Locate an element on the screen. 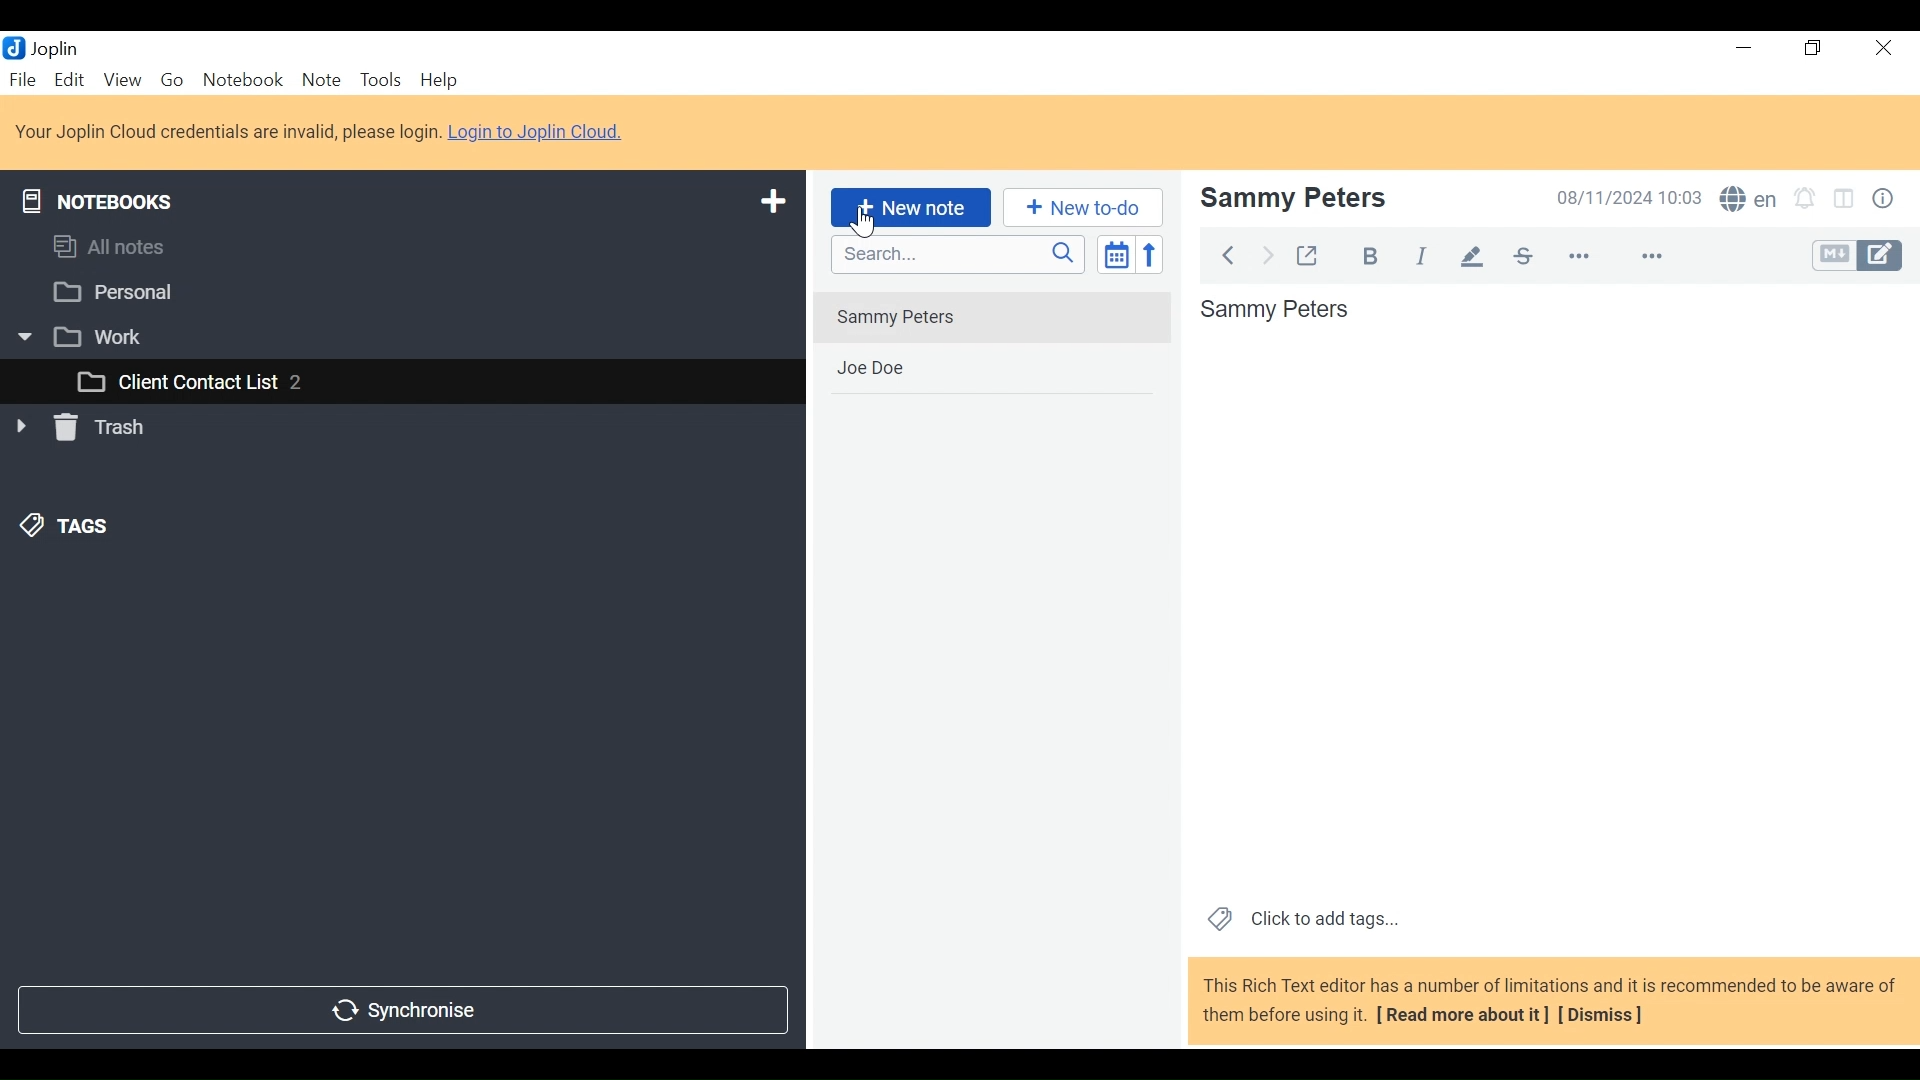 The width and height of the screenshot is (1920, 1080). This Rich Text editor has a number of limitations and it is recommended to be aware before using it (Read more about it) (Dismiss) is located at coordinates (1547, 1003).